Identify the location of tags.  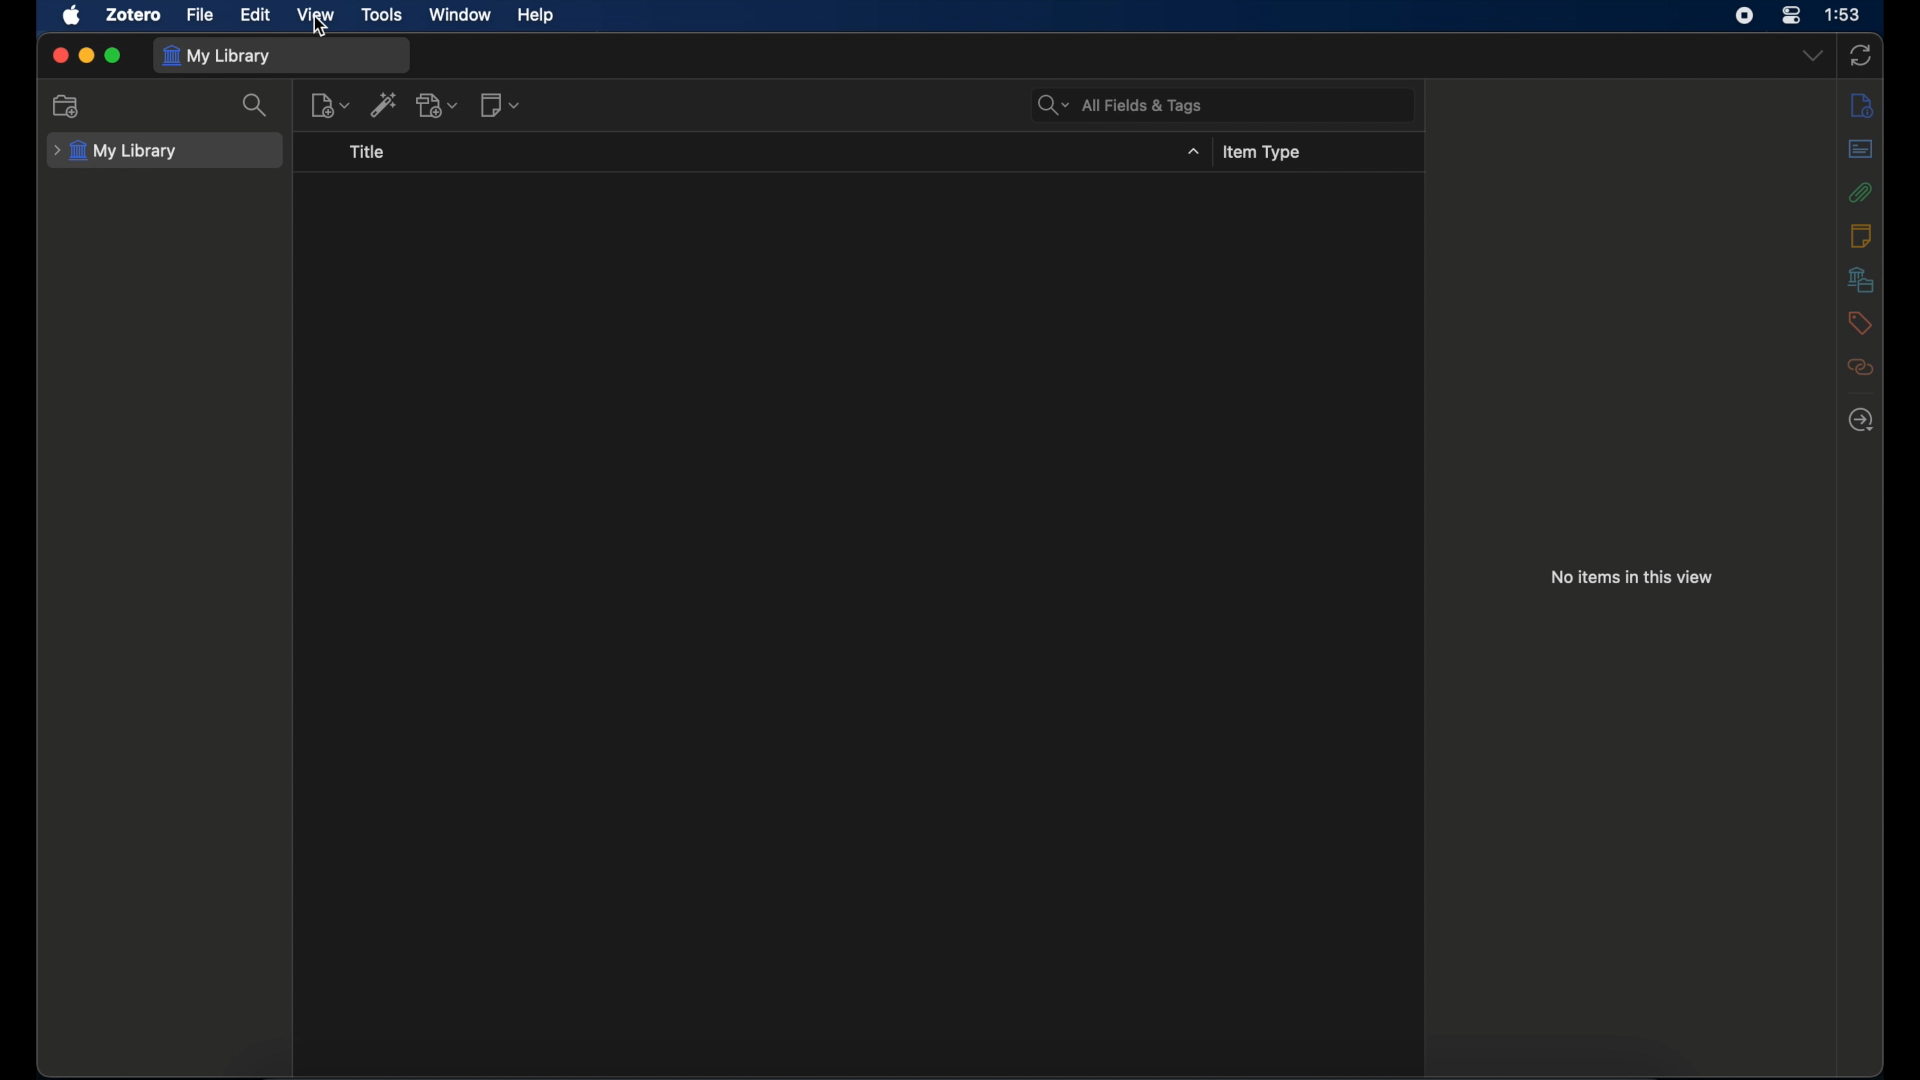
(1860, 323).